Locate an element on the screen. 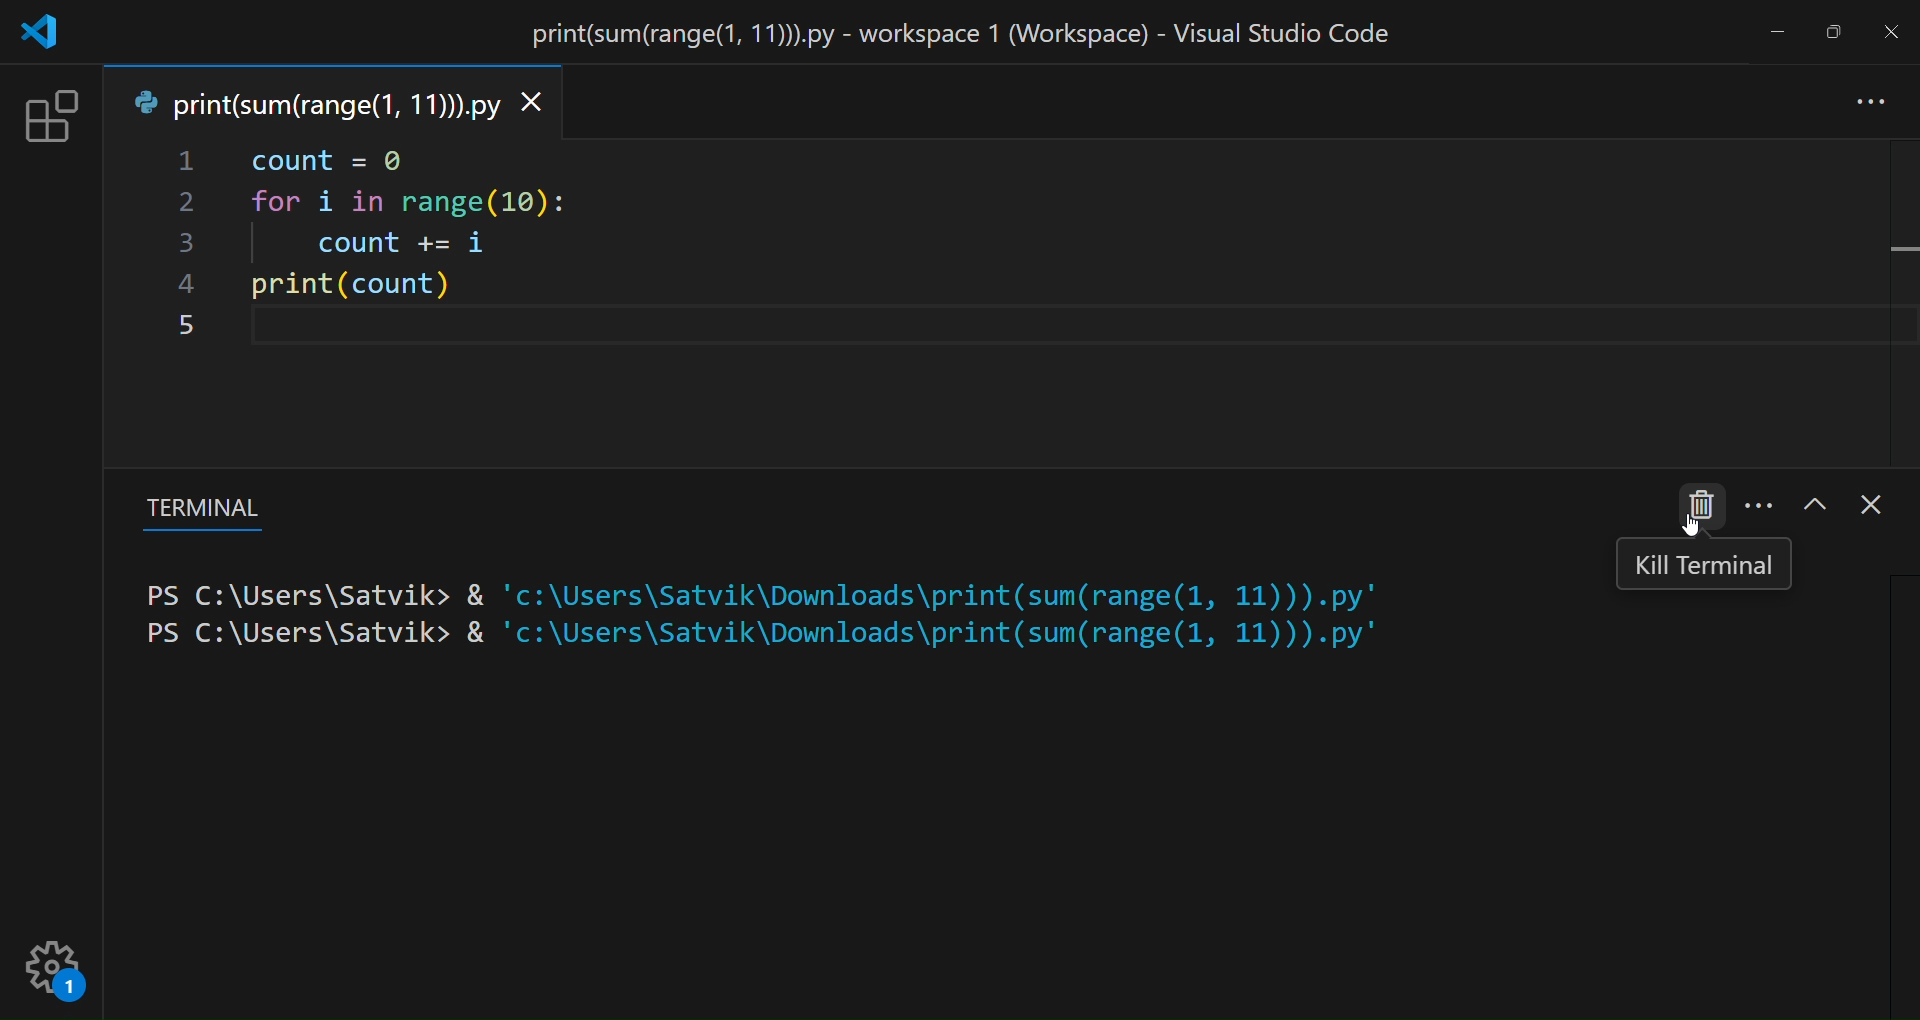 This screenshot has height=1020, width=1920. vertical scroll bar is located at coordinates (1901, 285).